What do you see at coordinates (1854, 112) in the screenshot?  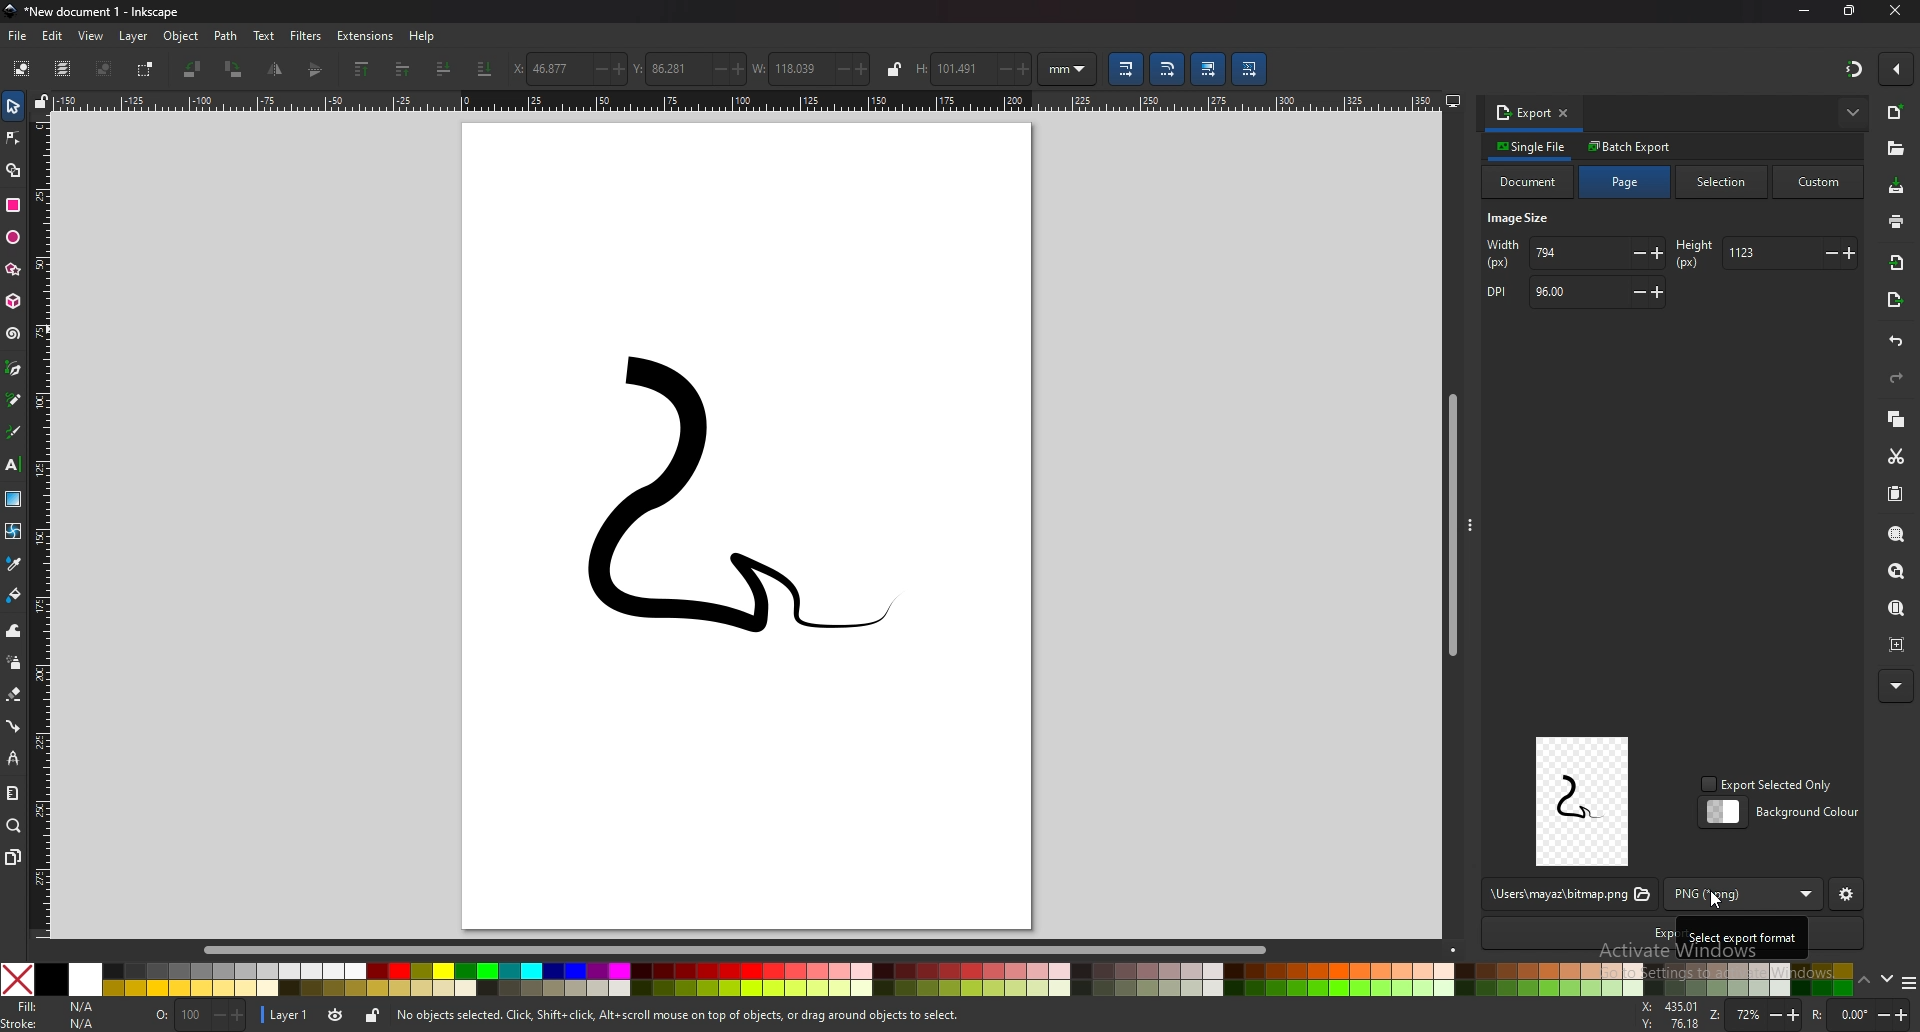 I see `more options` at bounding box center [1854, 112].